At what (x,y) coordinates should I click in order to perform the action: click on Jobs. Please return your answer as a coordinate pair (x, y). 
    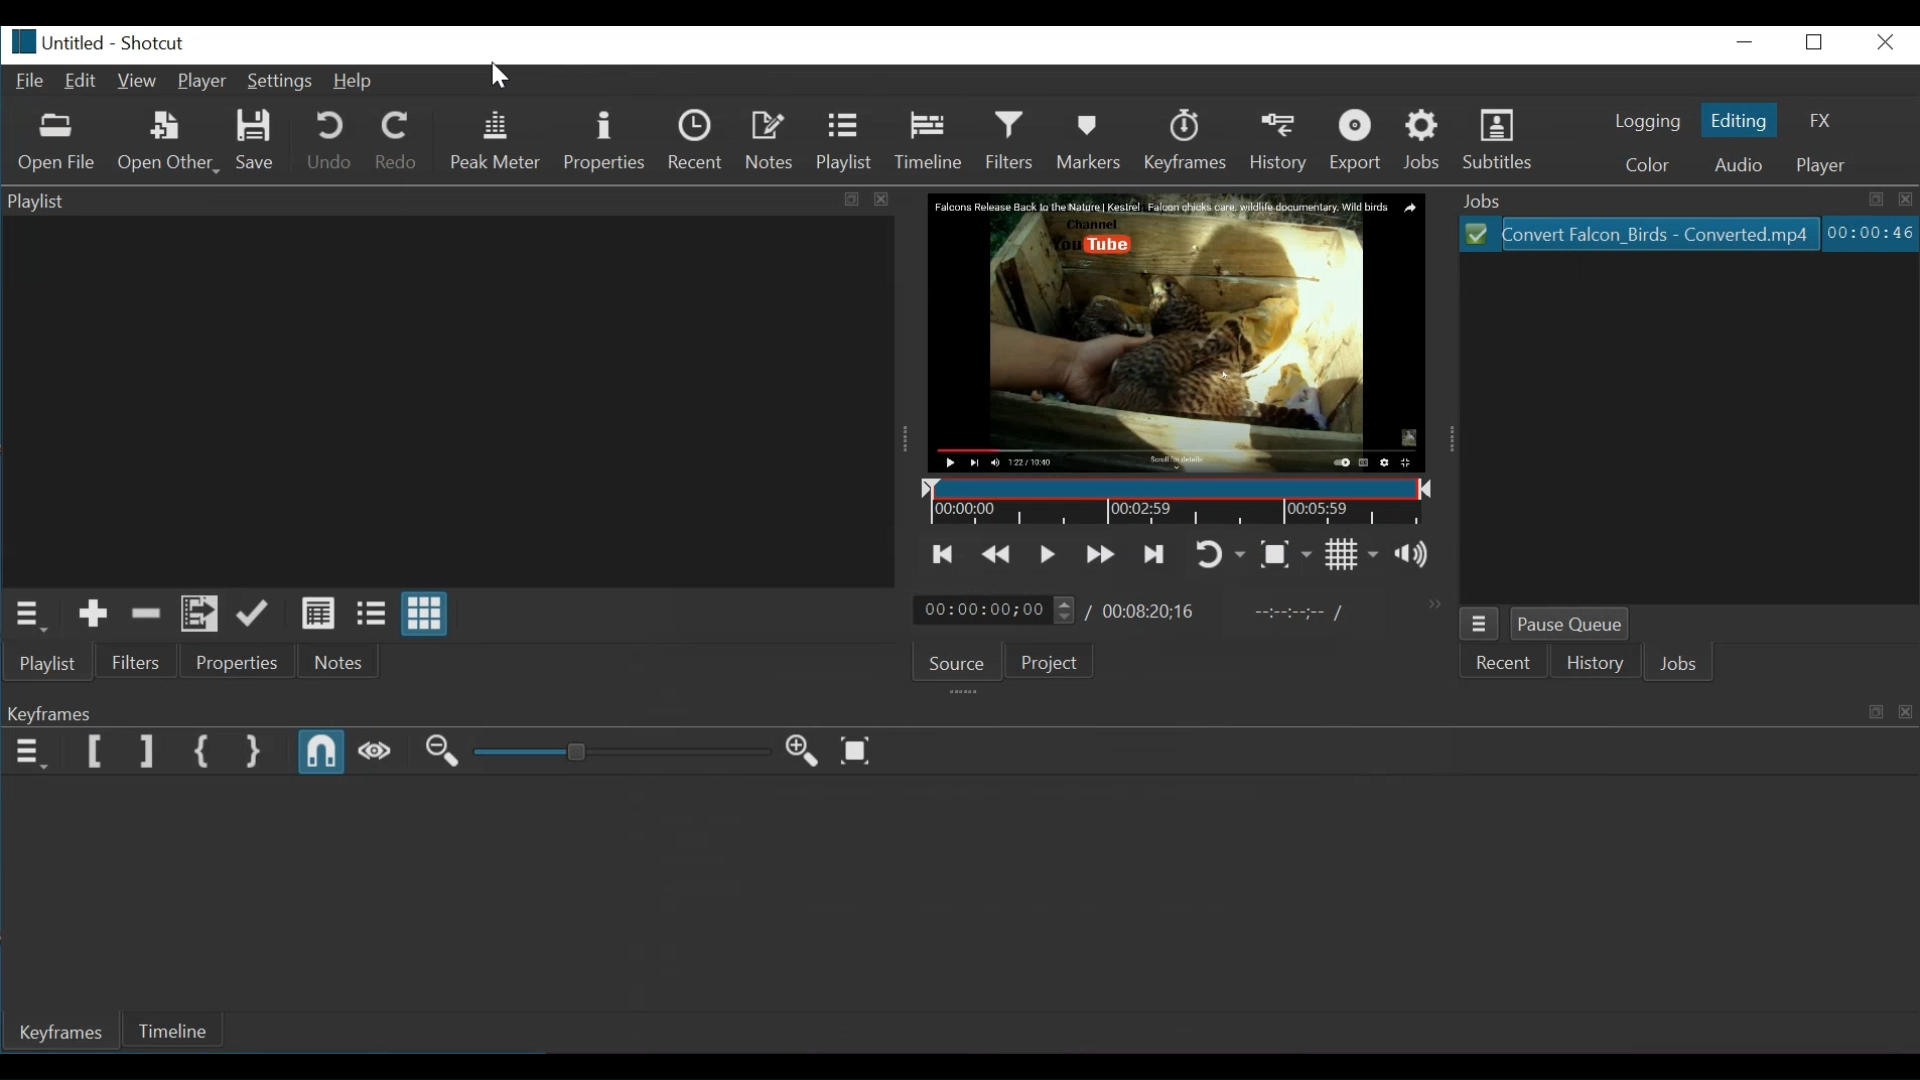
    Looking at the image, I should click on (1690, 662).